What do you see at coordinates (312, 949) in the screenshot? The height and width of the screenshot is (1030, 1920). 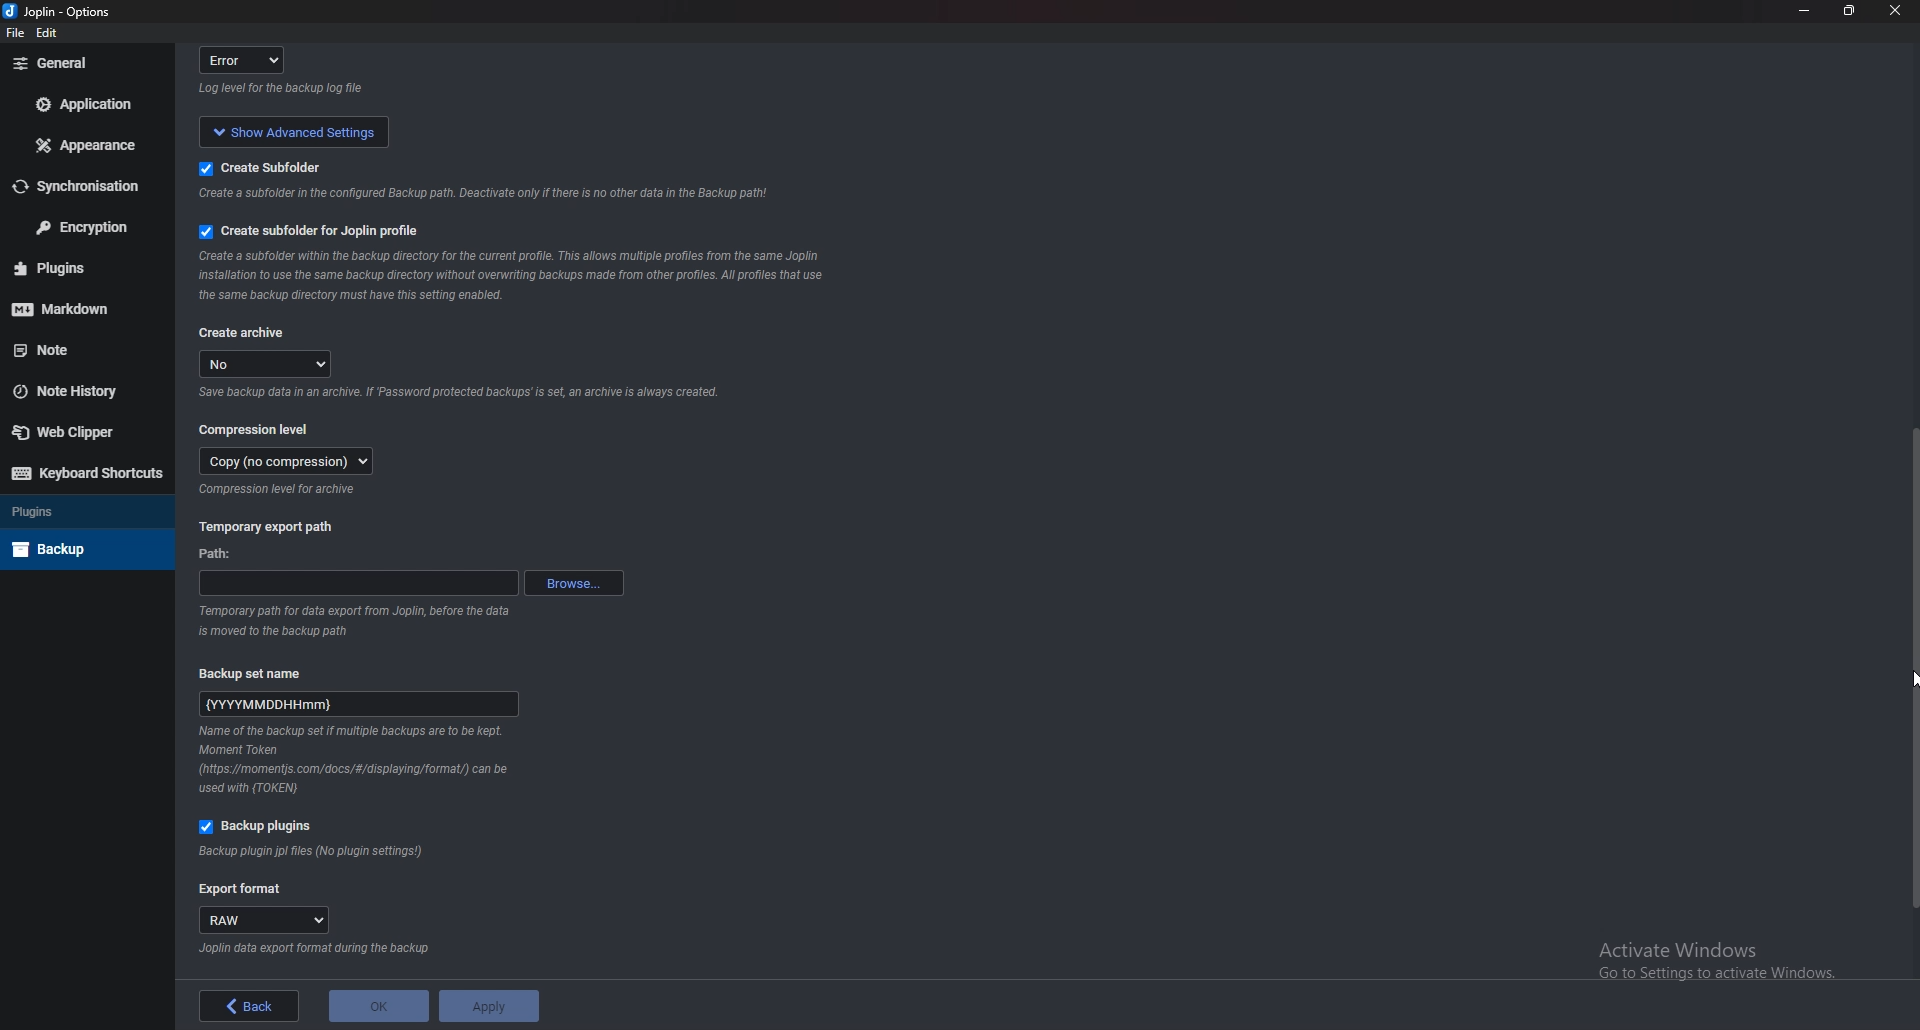 I see `Info` at bounding box center [312, 949].